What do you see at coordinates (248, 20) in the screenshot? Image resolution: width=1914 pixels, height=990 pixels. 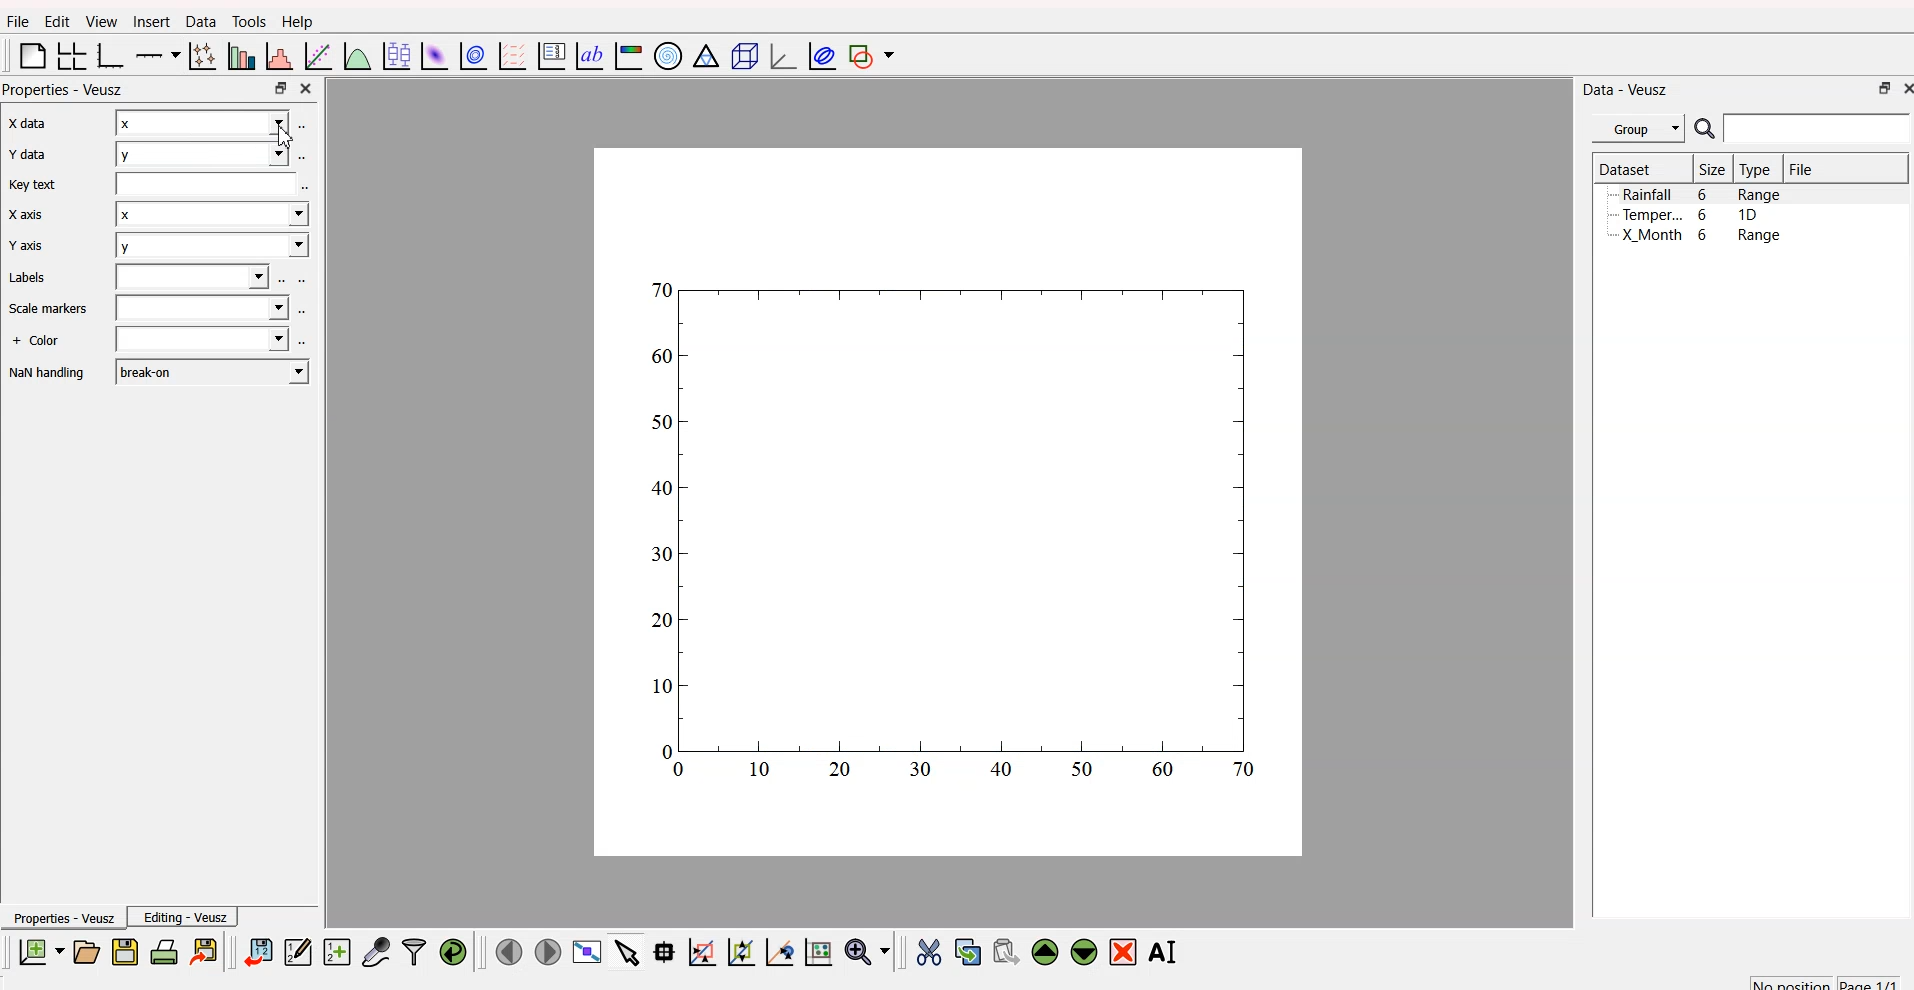 I see `Tools` at bounding box center [248, 20].